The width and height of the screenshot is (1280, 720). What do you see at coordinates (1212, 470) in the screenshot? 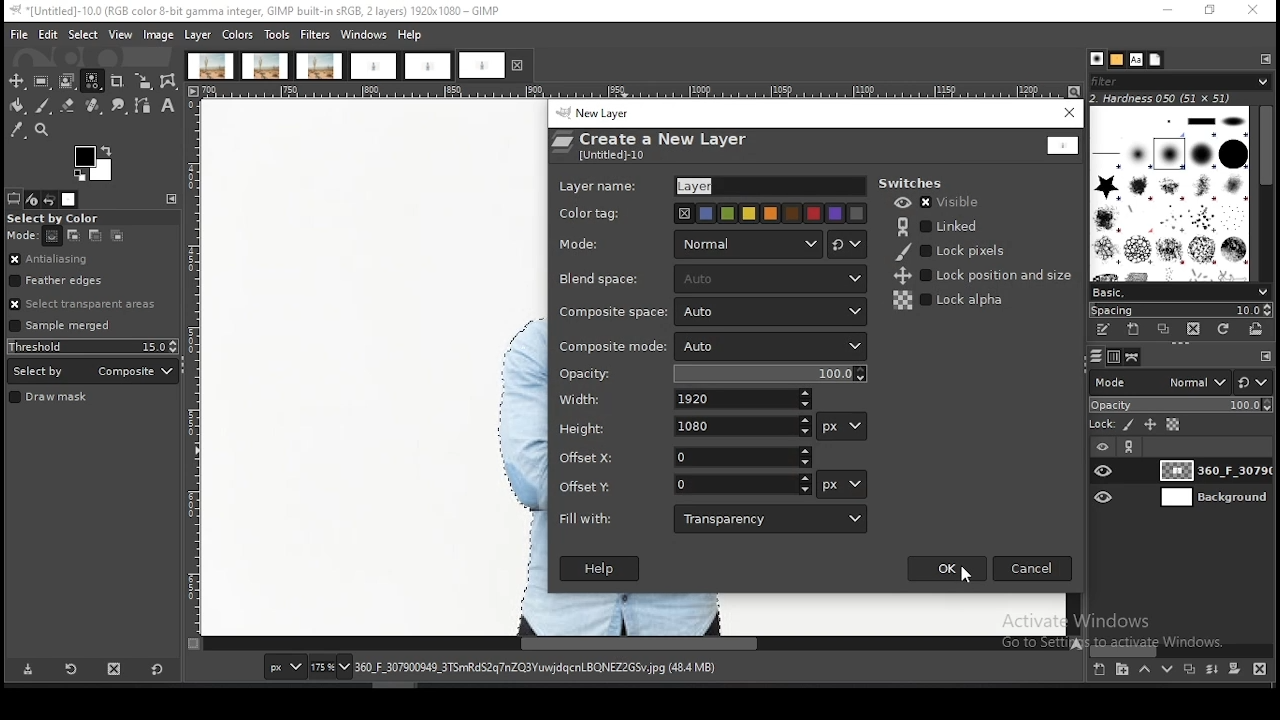
I see `layer` at bounding box center [1212, 470].